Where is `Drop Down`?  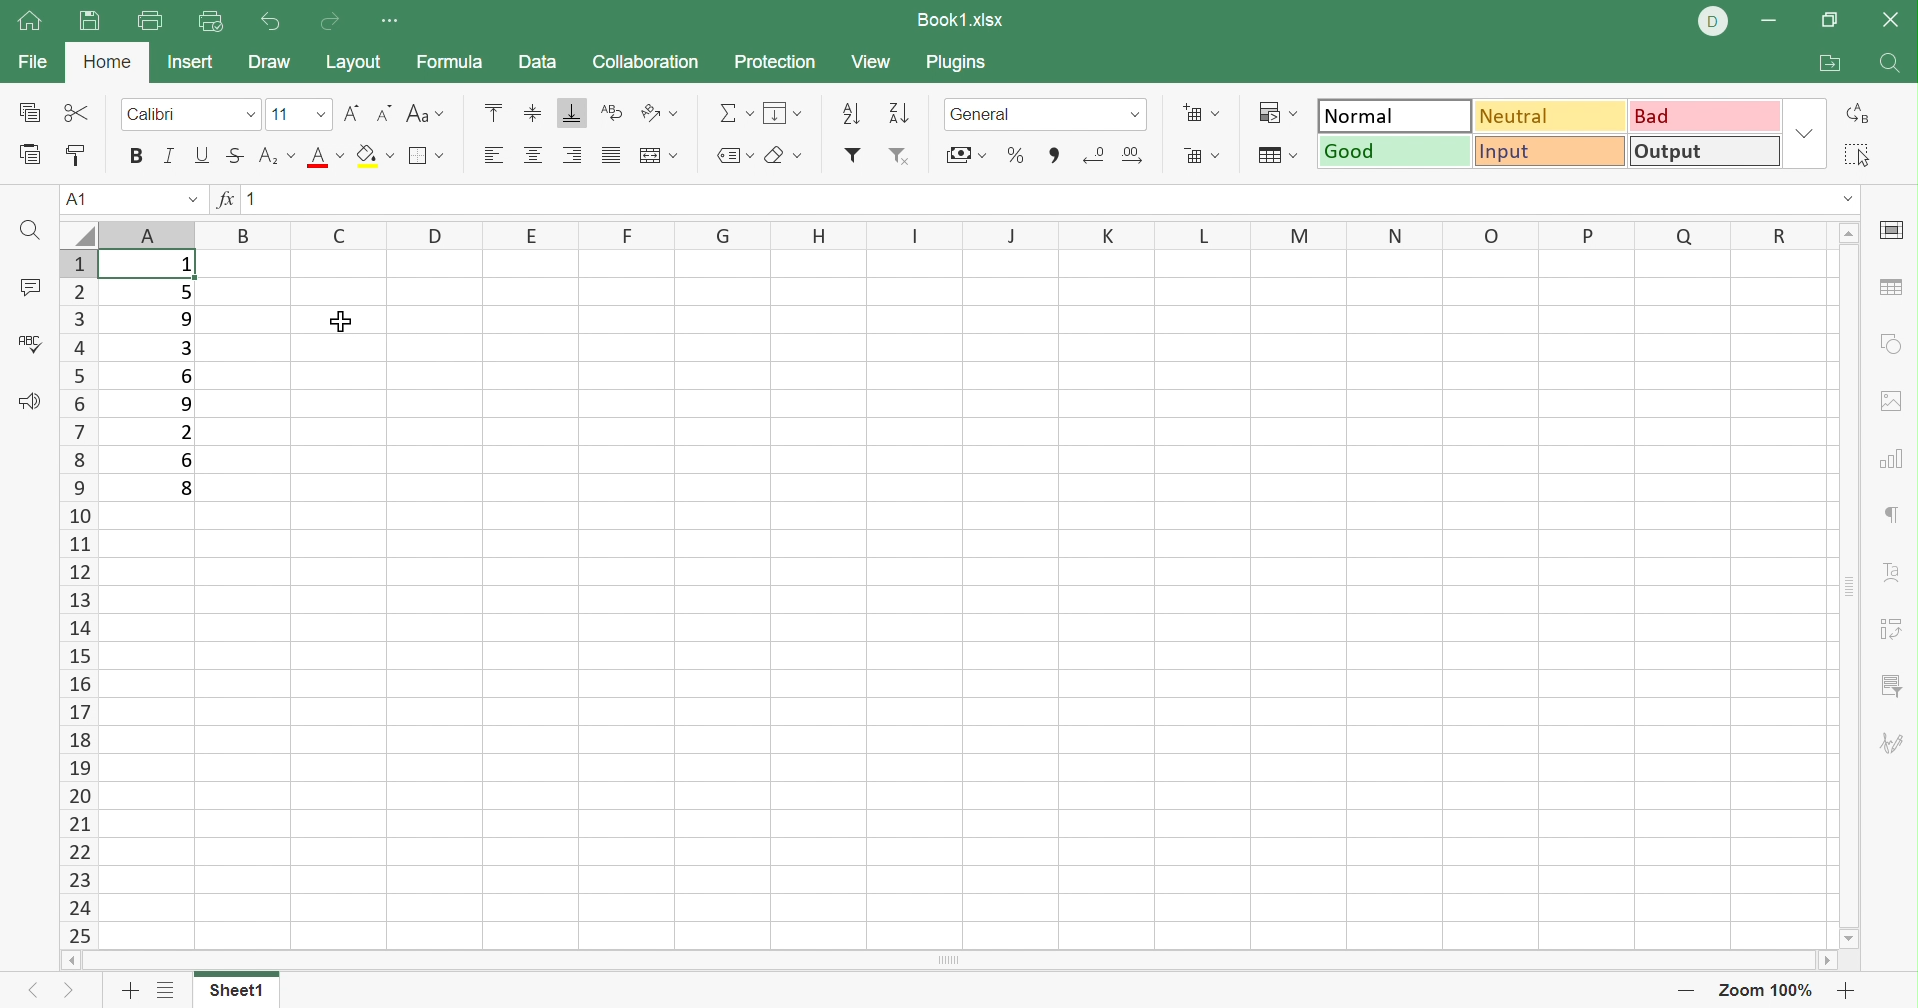 Drop Down is located at coordinates (1804, 132).